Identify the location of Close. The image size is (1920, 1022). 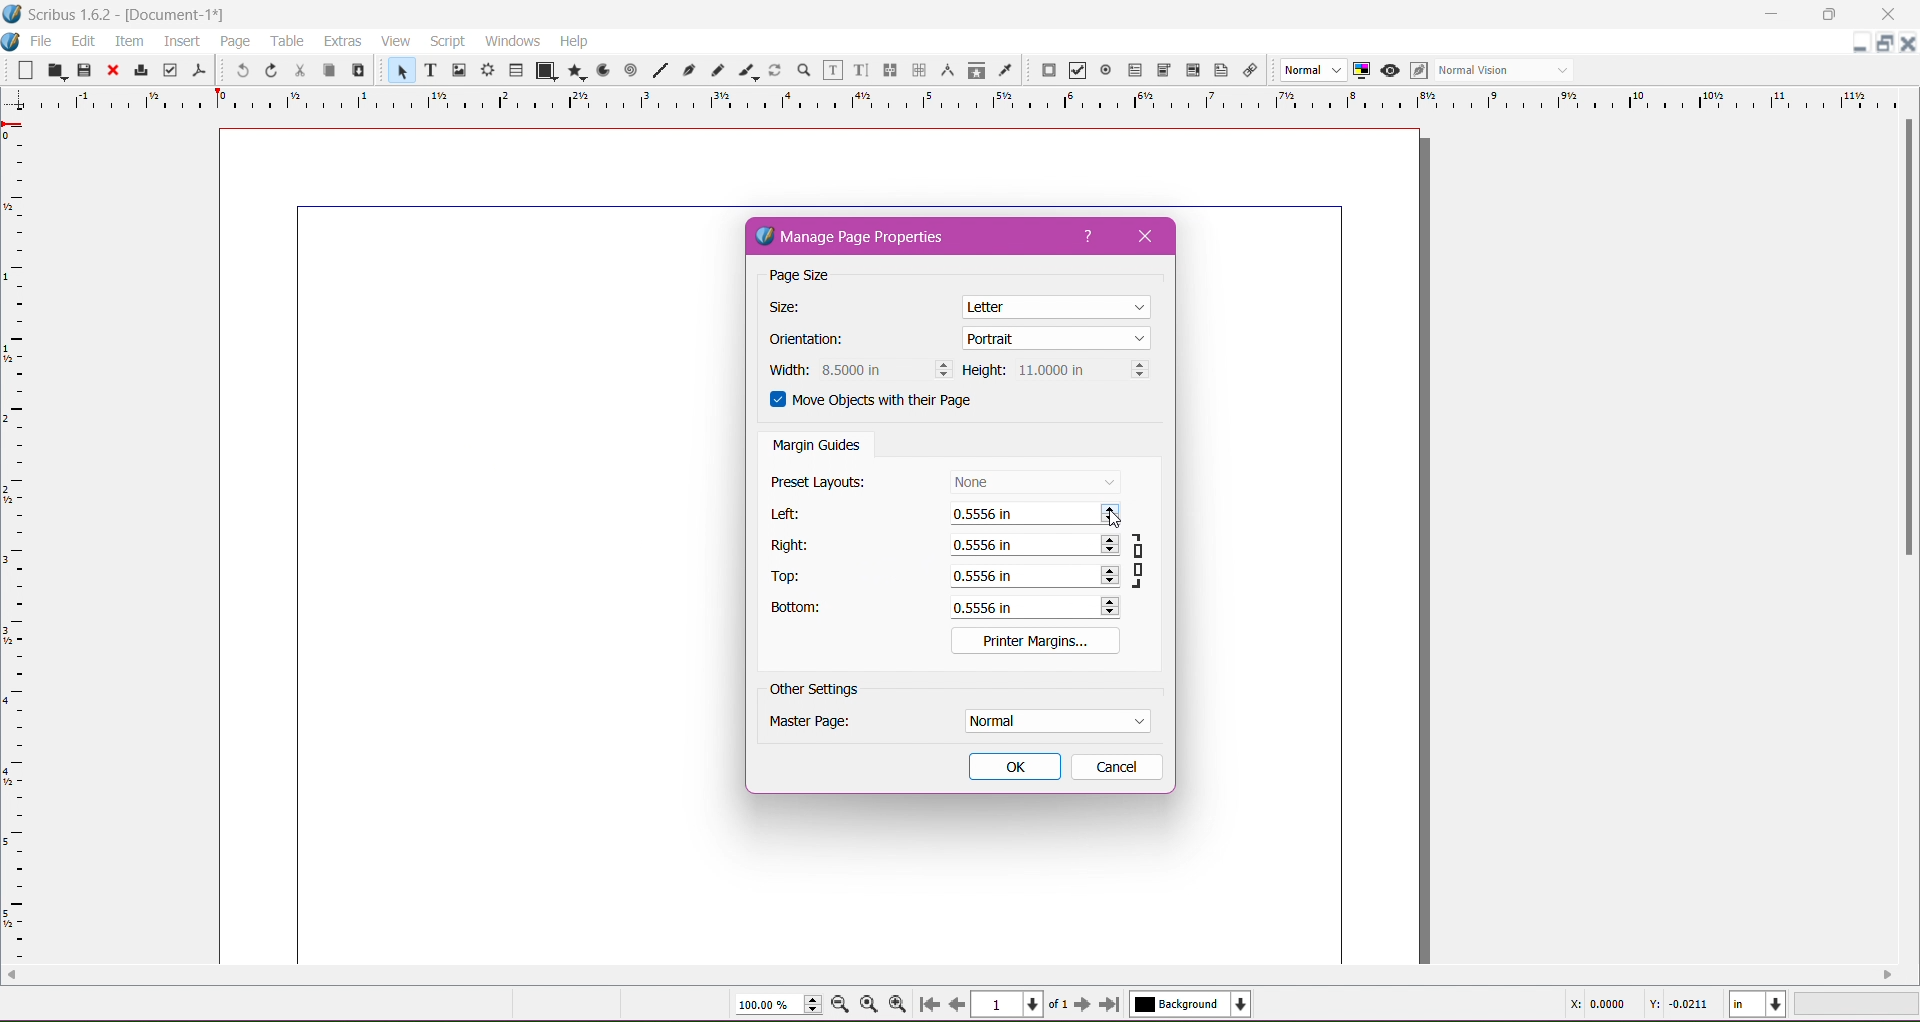
(1881, 15).